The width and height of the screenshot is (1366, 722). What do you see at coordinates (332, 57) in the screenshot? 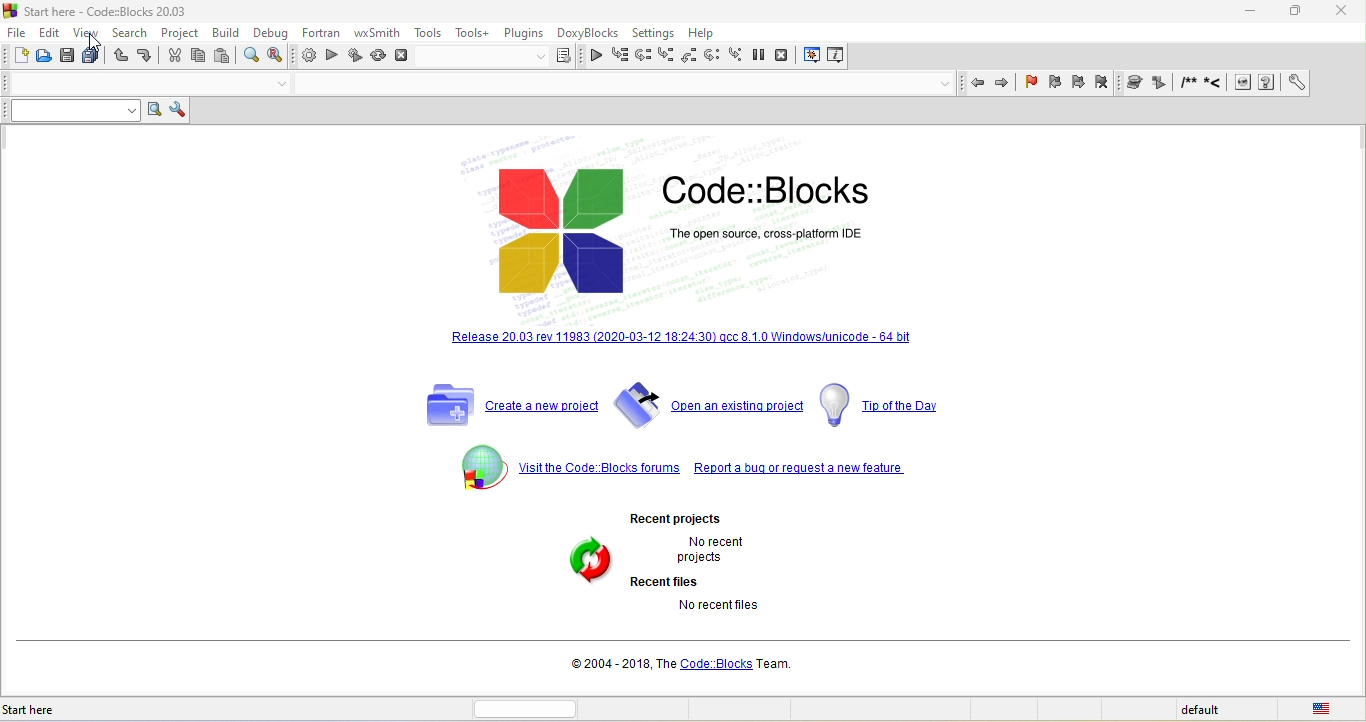
I see `run` at bounding box center [332, 57].